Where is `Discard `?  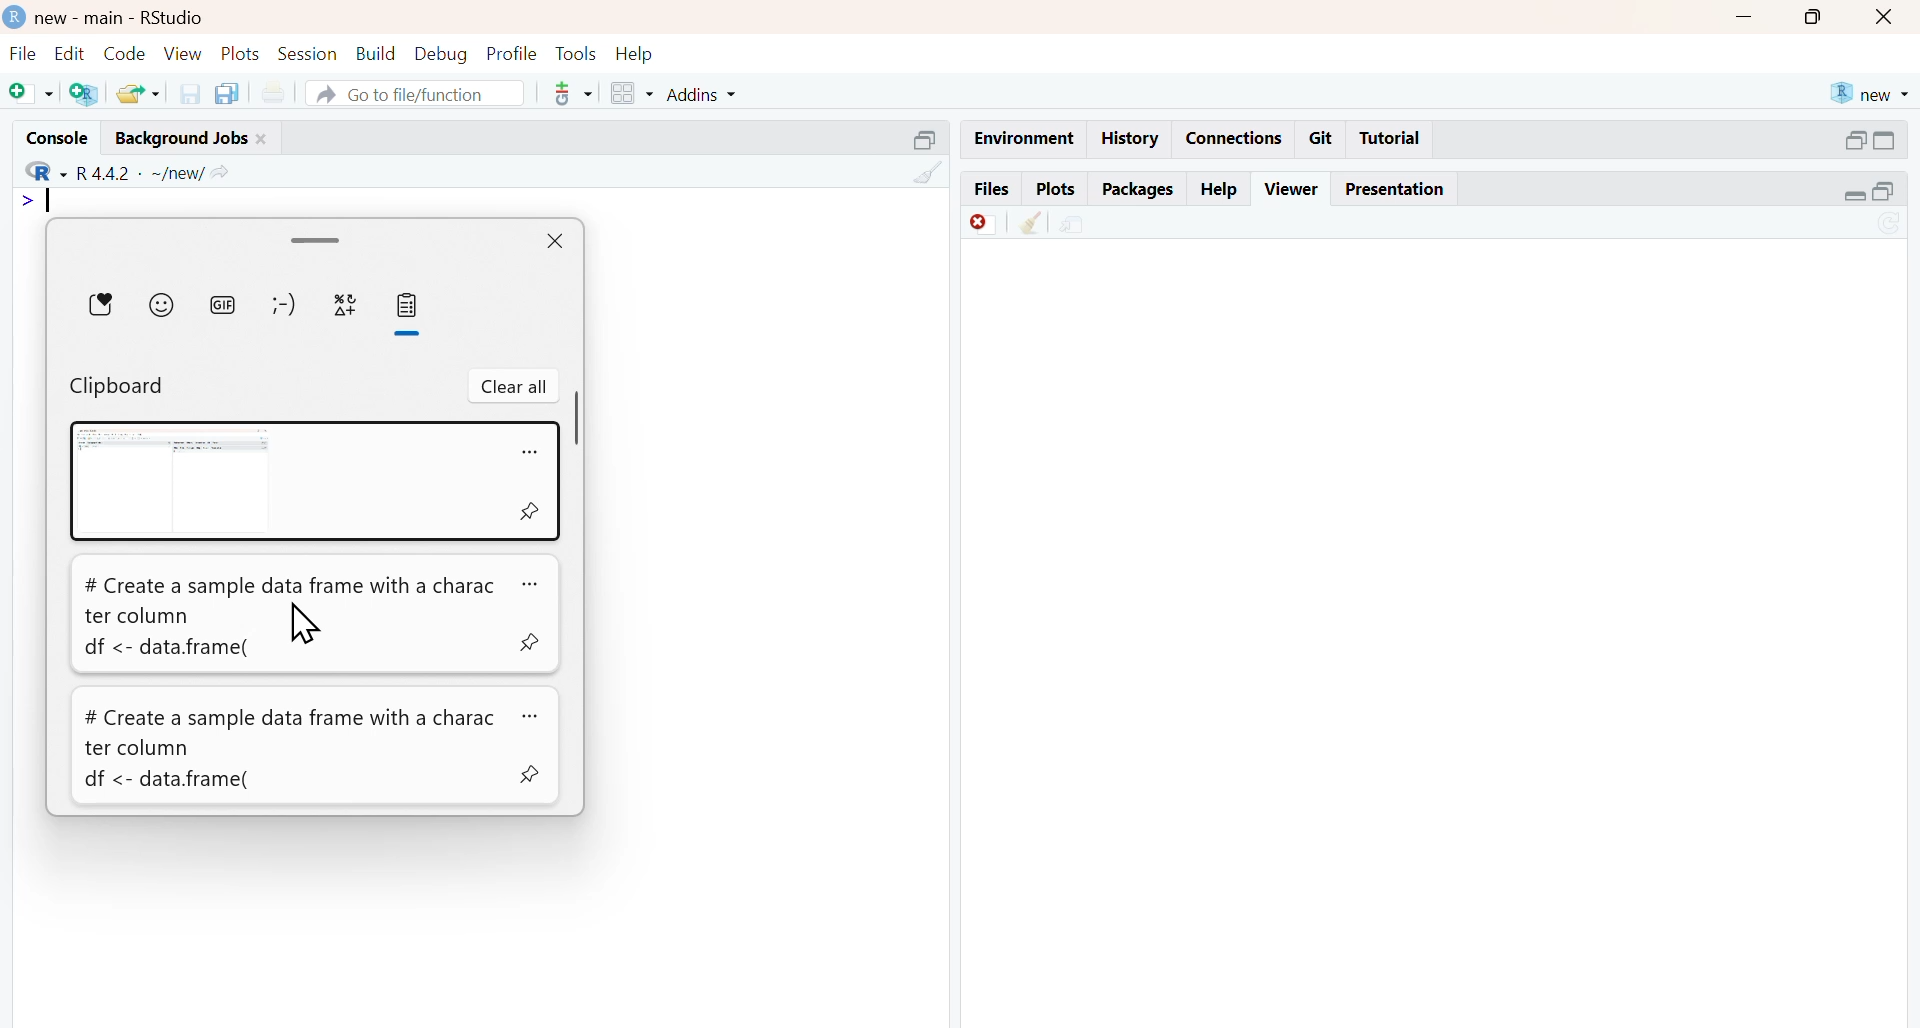 Discard  is located at coordinates (984, 223).